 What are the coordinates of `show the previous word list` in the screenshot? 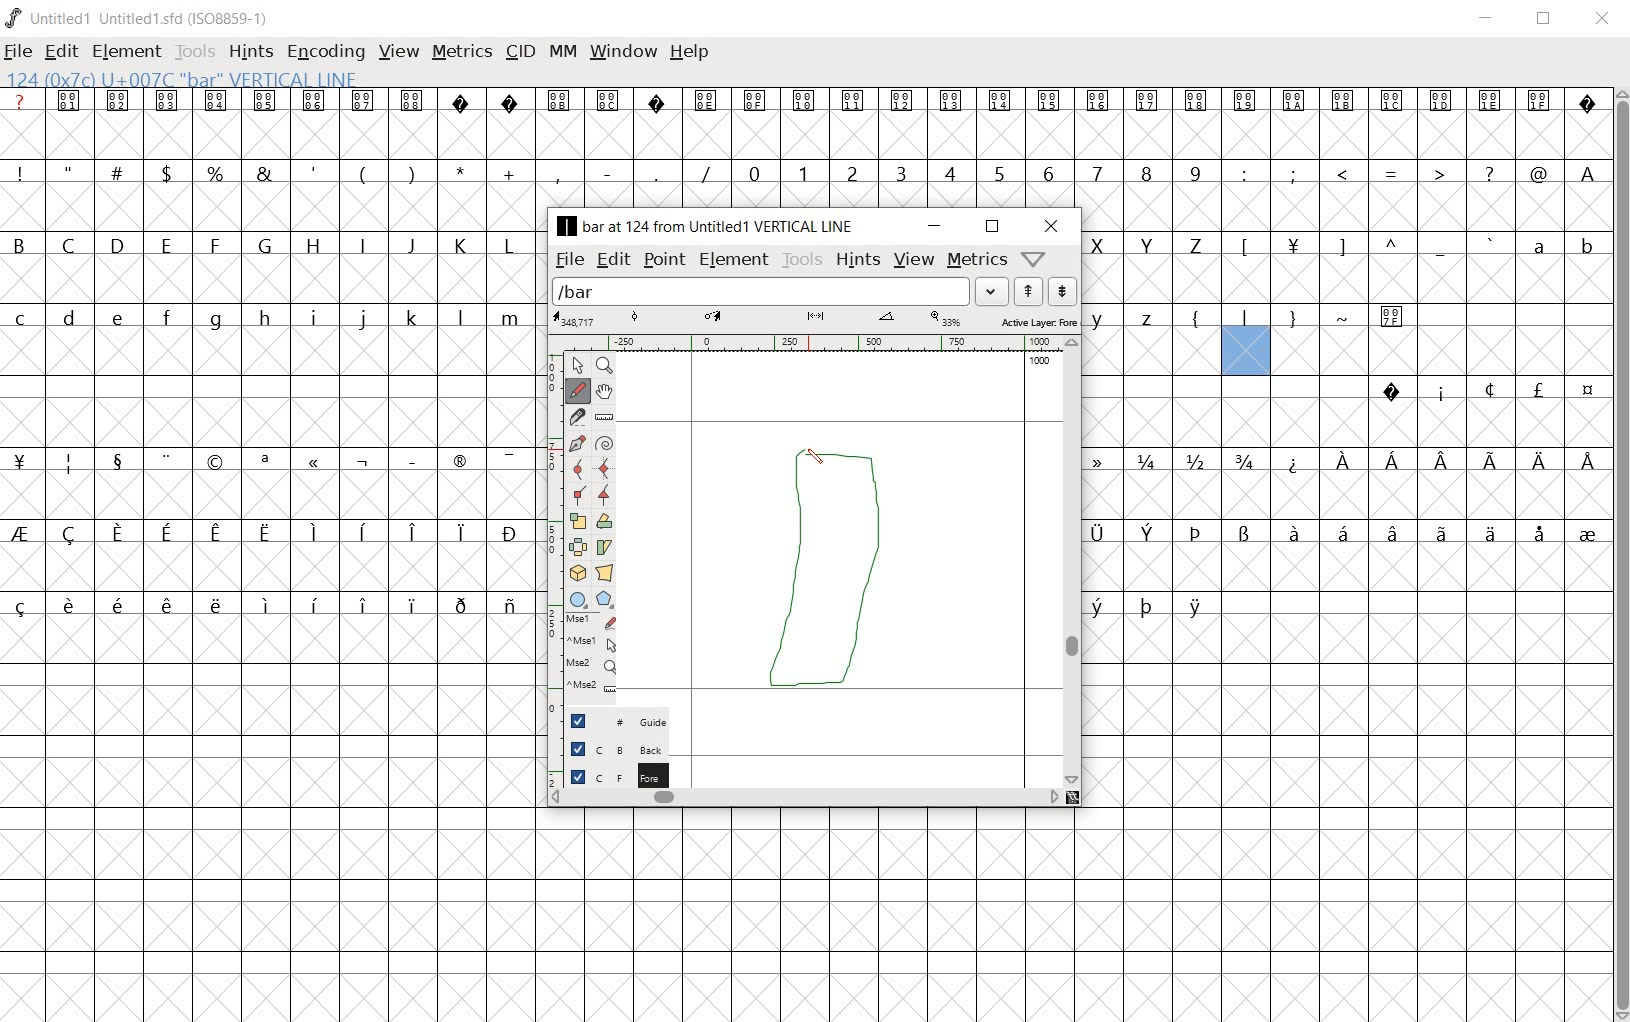 It's located at (1027, 291).